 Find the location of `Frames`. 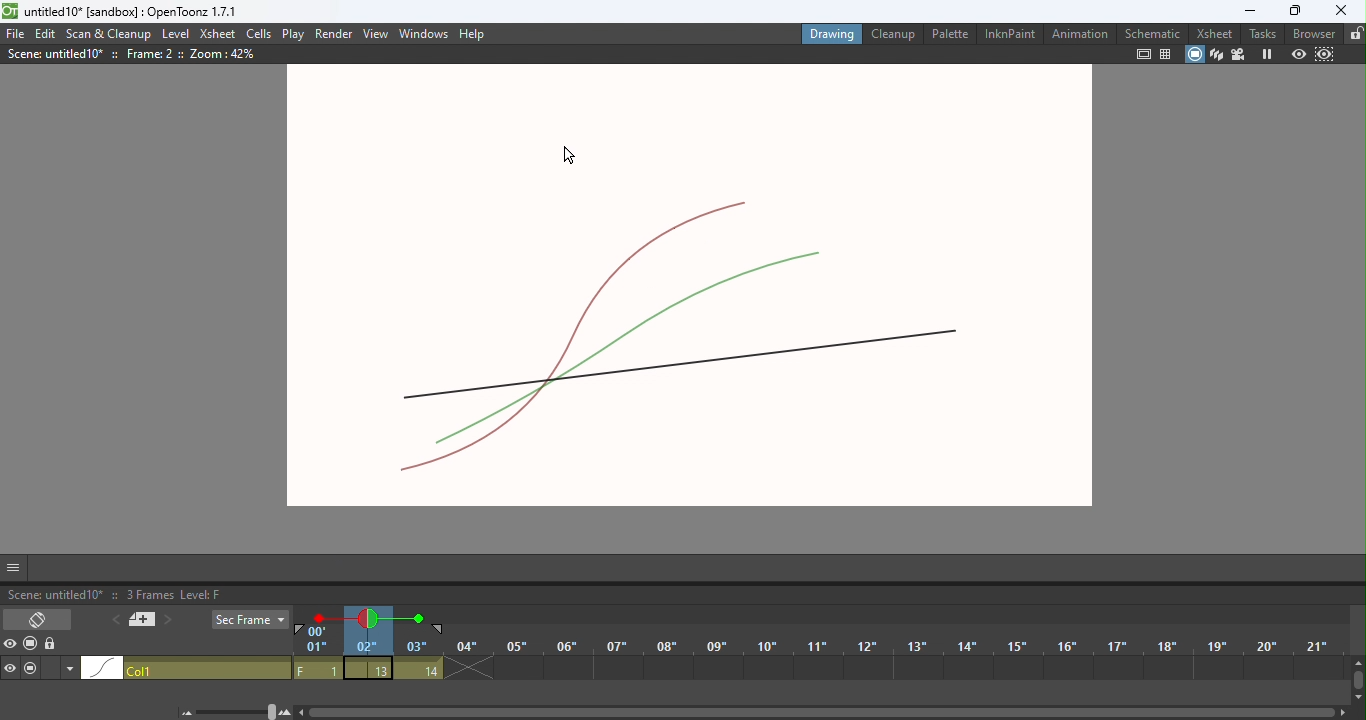

Frames is located at coordinates (813, 648).